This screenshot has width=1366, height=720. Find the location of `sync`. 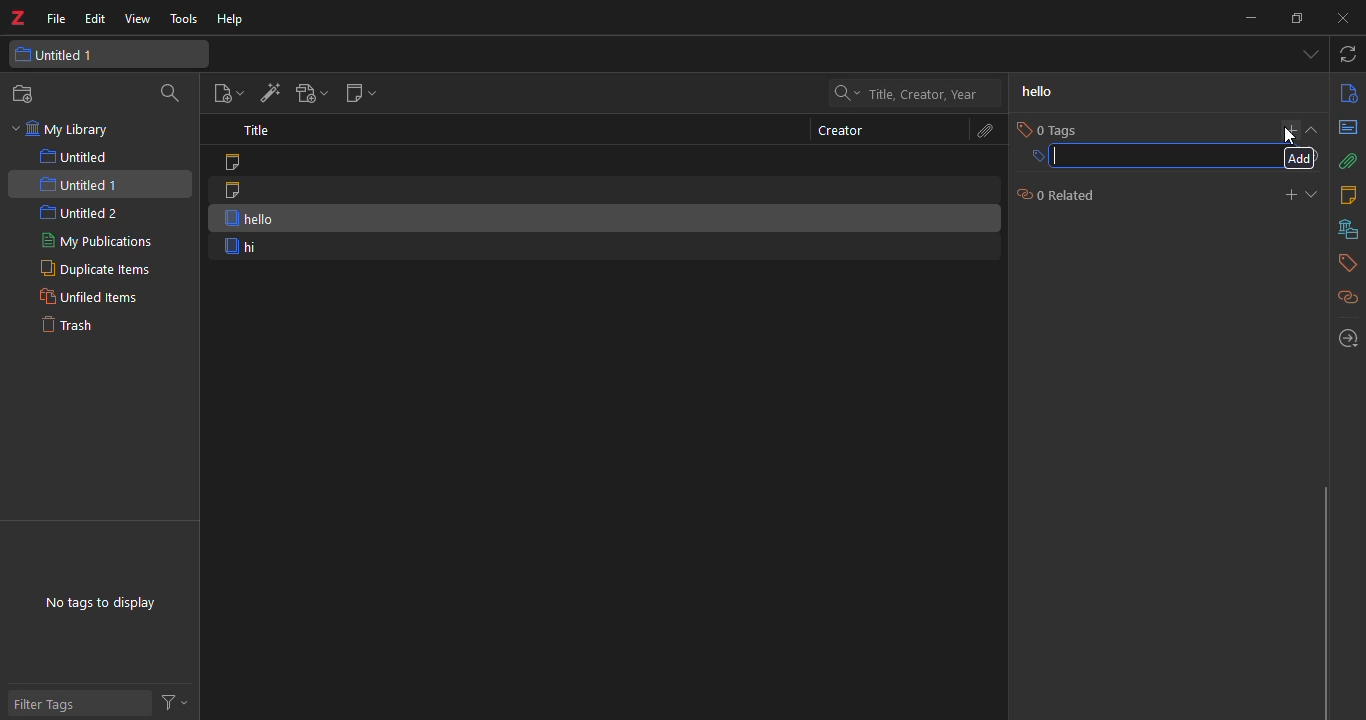

sync is located at coordinates (1349, 56).